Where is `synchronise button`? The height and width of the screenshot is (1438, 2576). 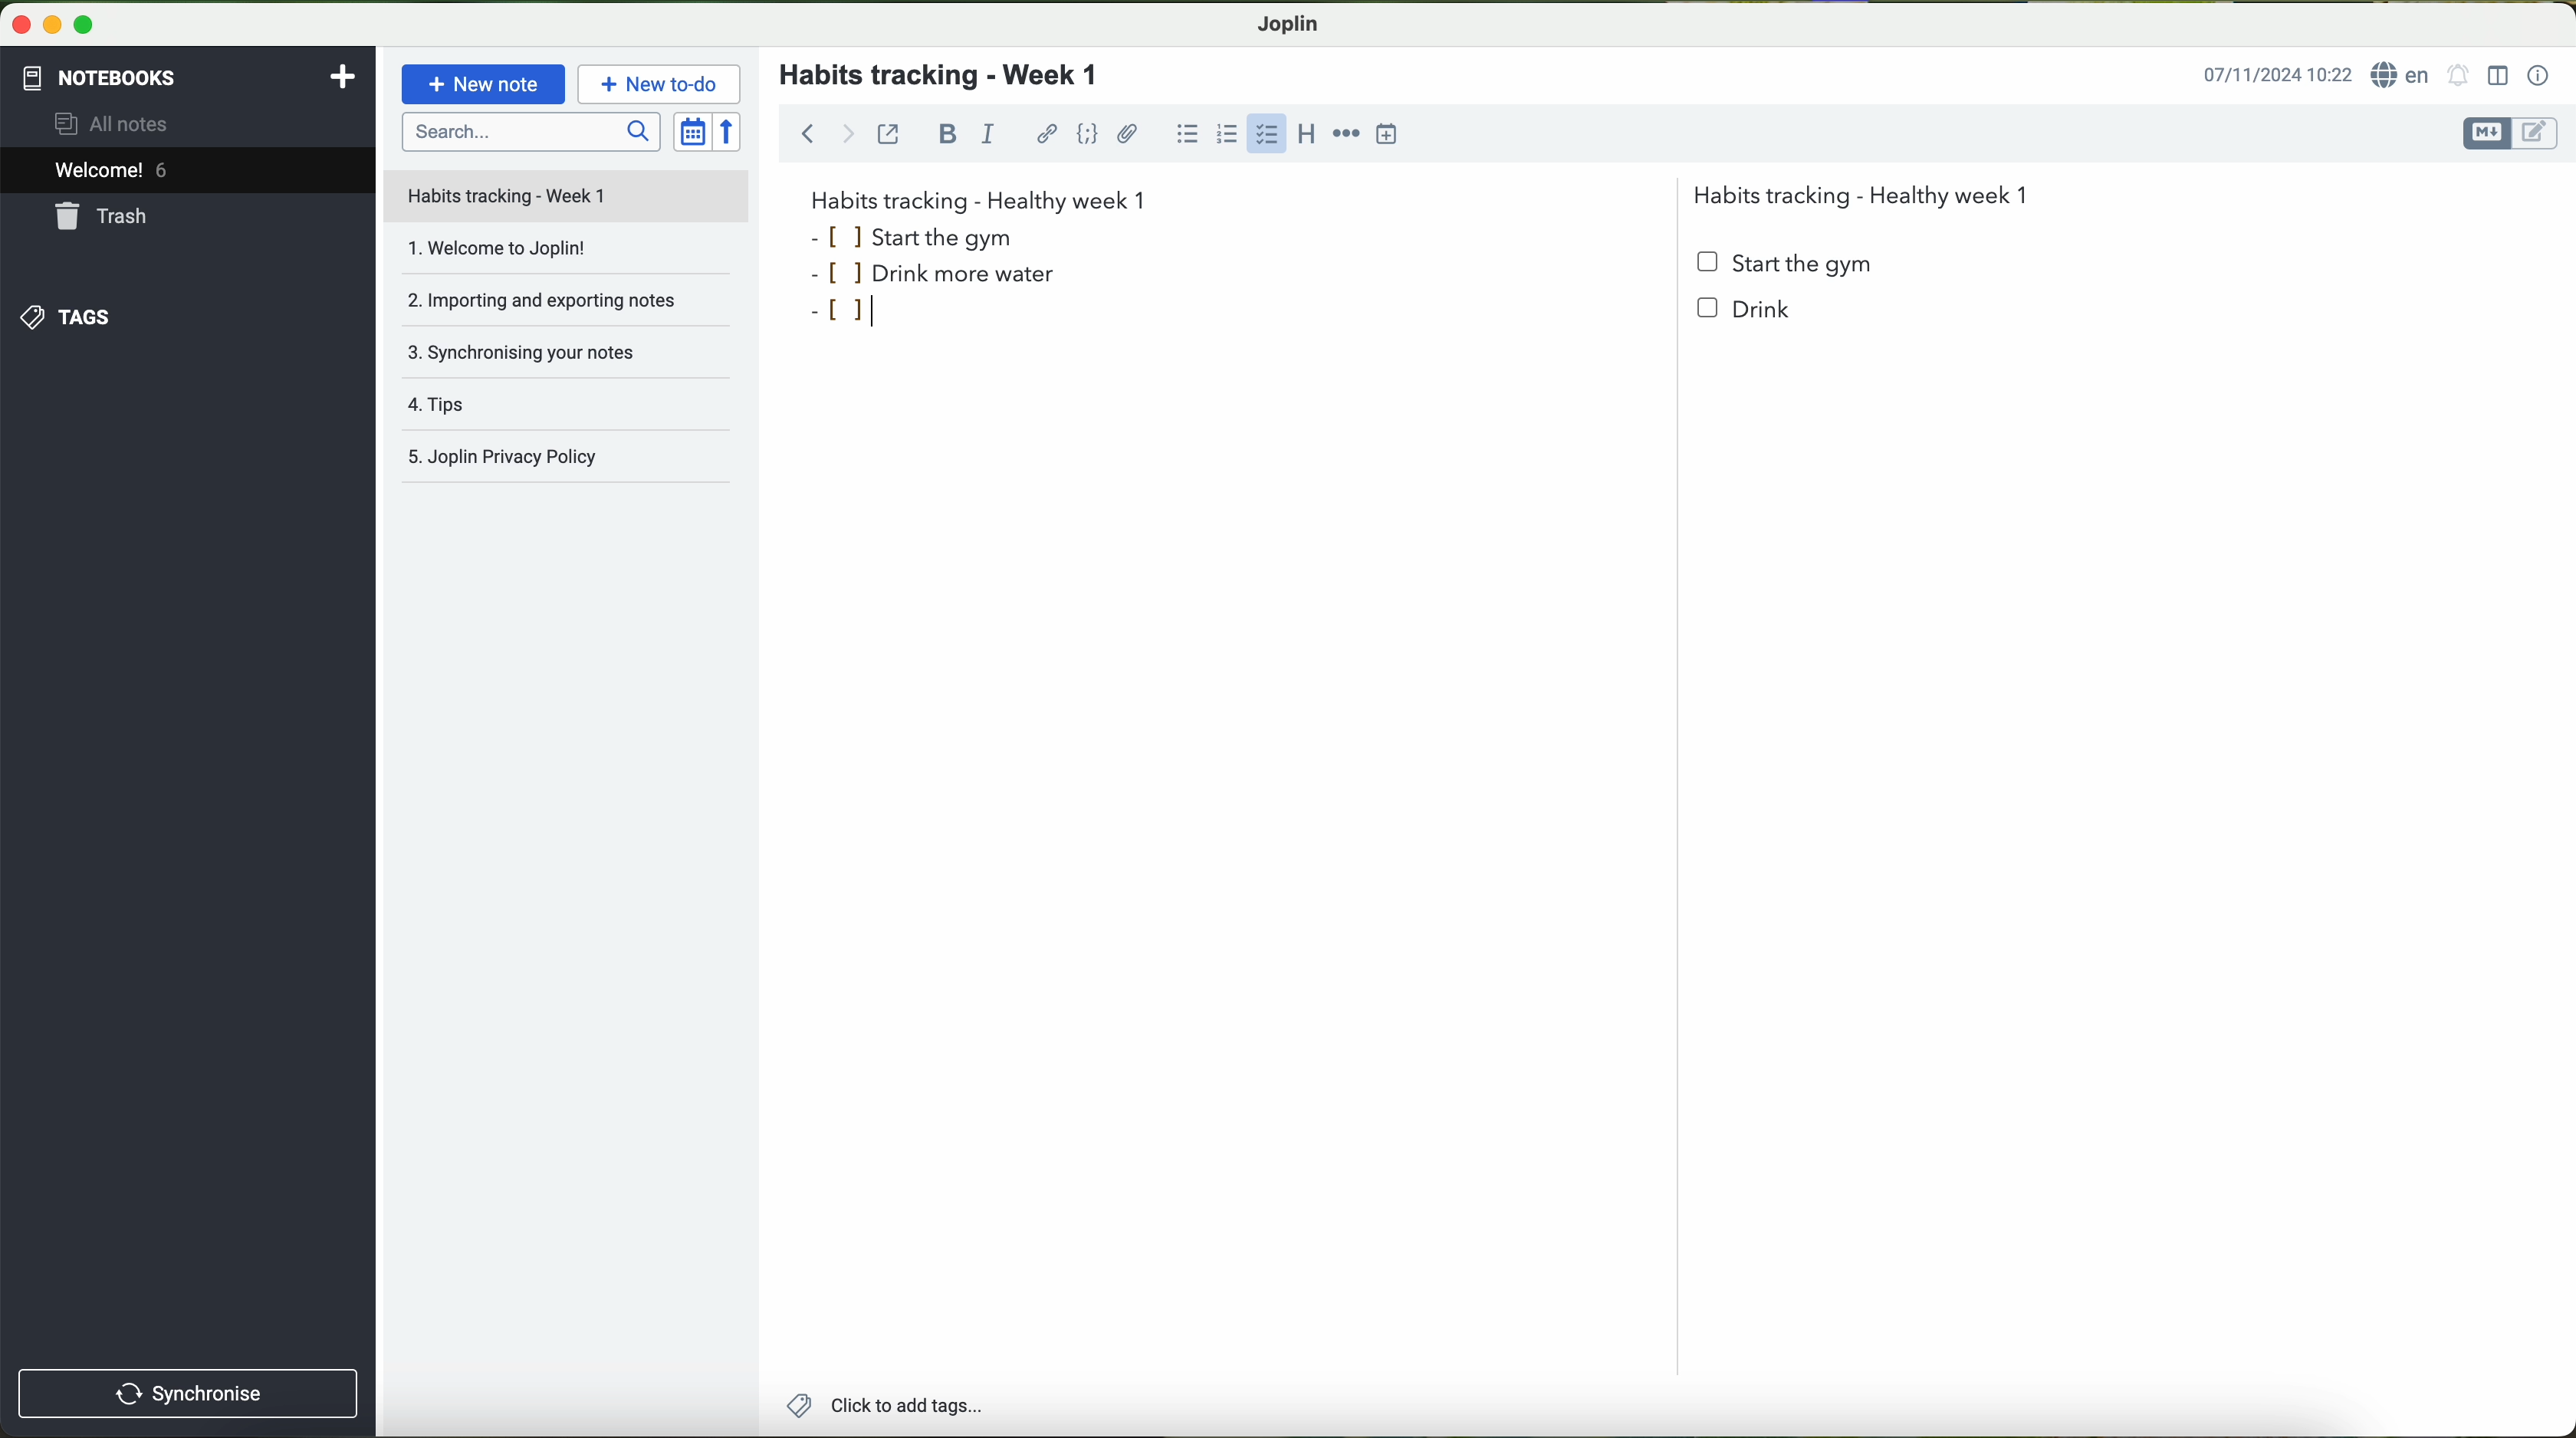
synchronise button is located at coordinates (190, 1394).